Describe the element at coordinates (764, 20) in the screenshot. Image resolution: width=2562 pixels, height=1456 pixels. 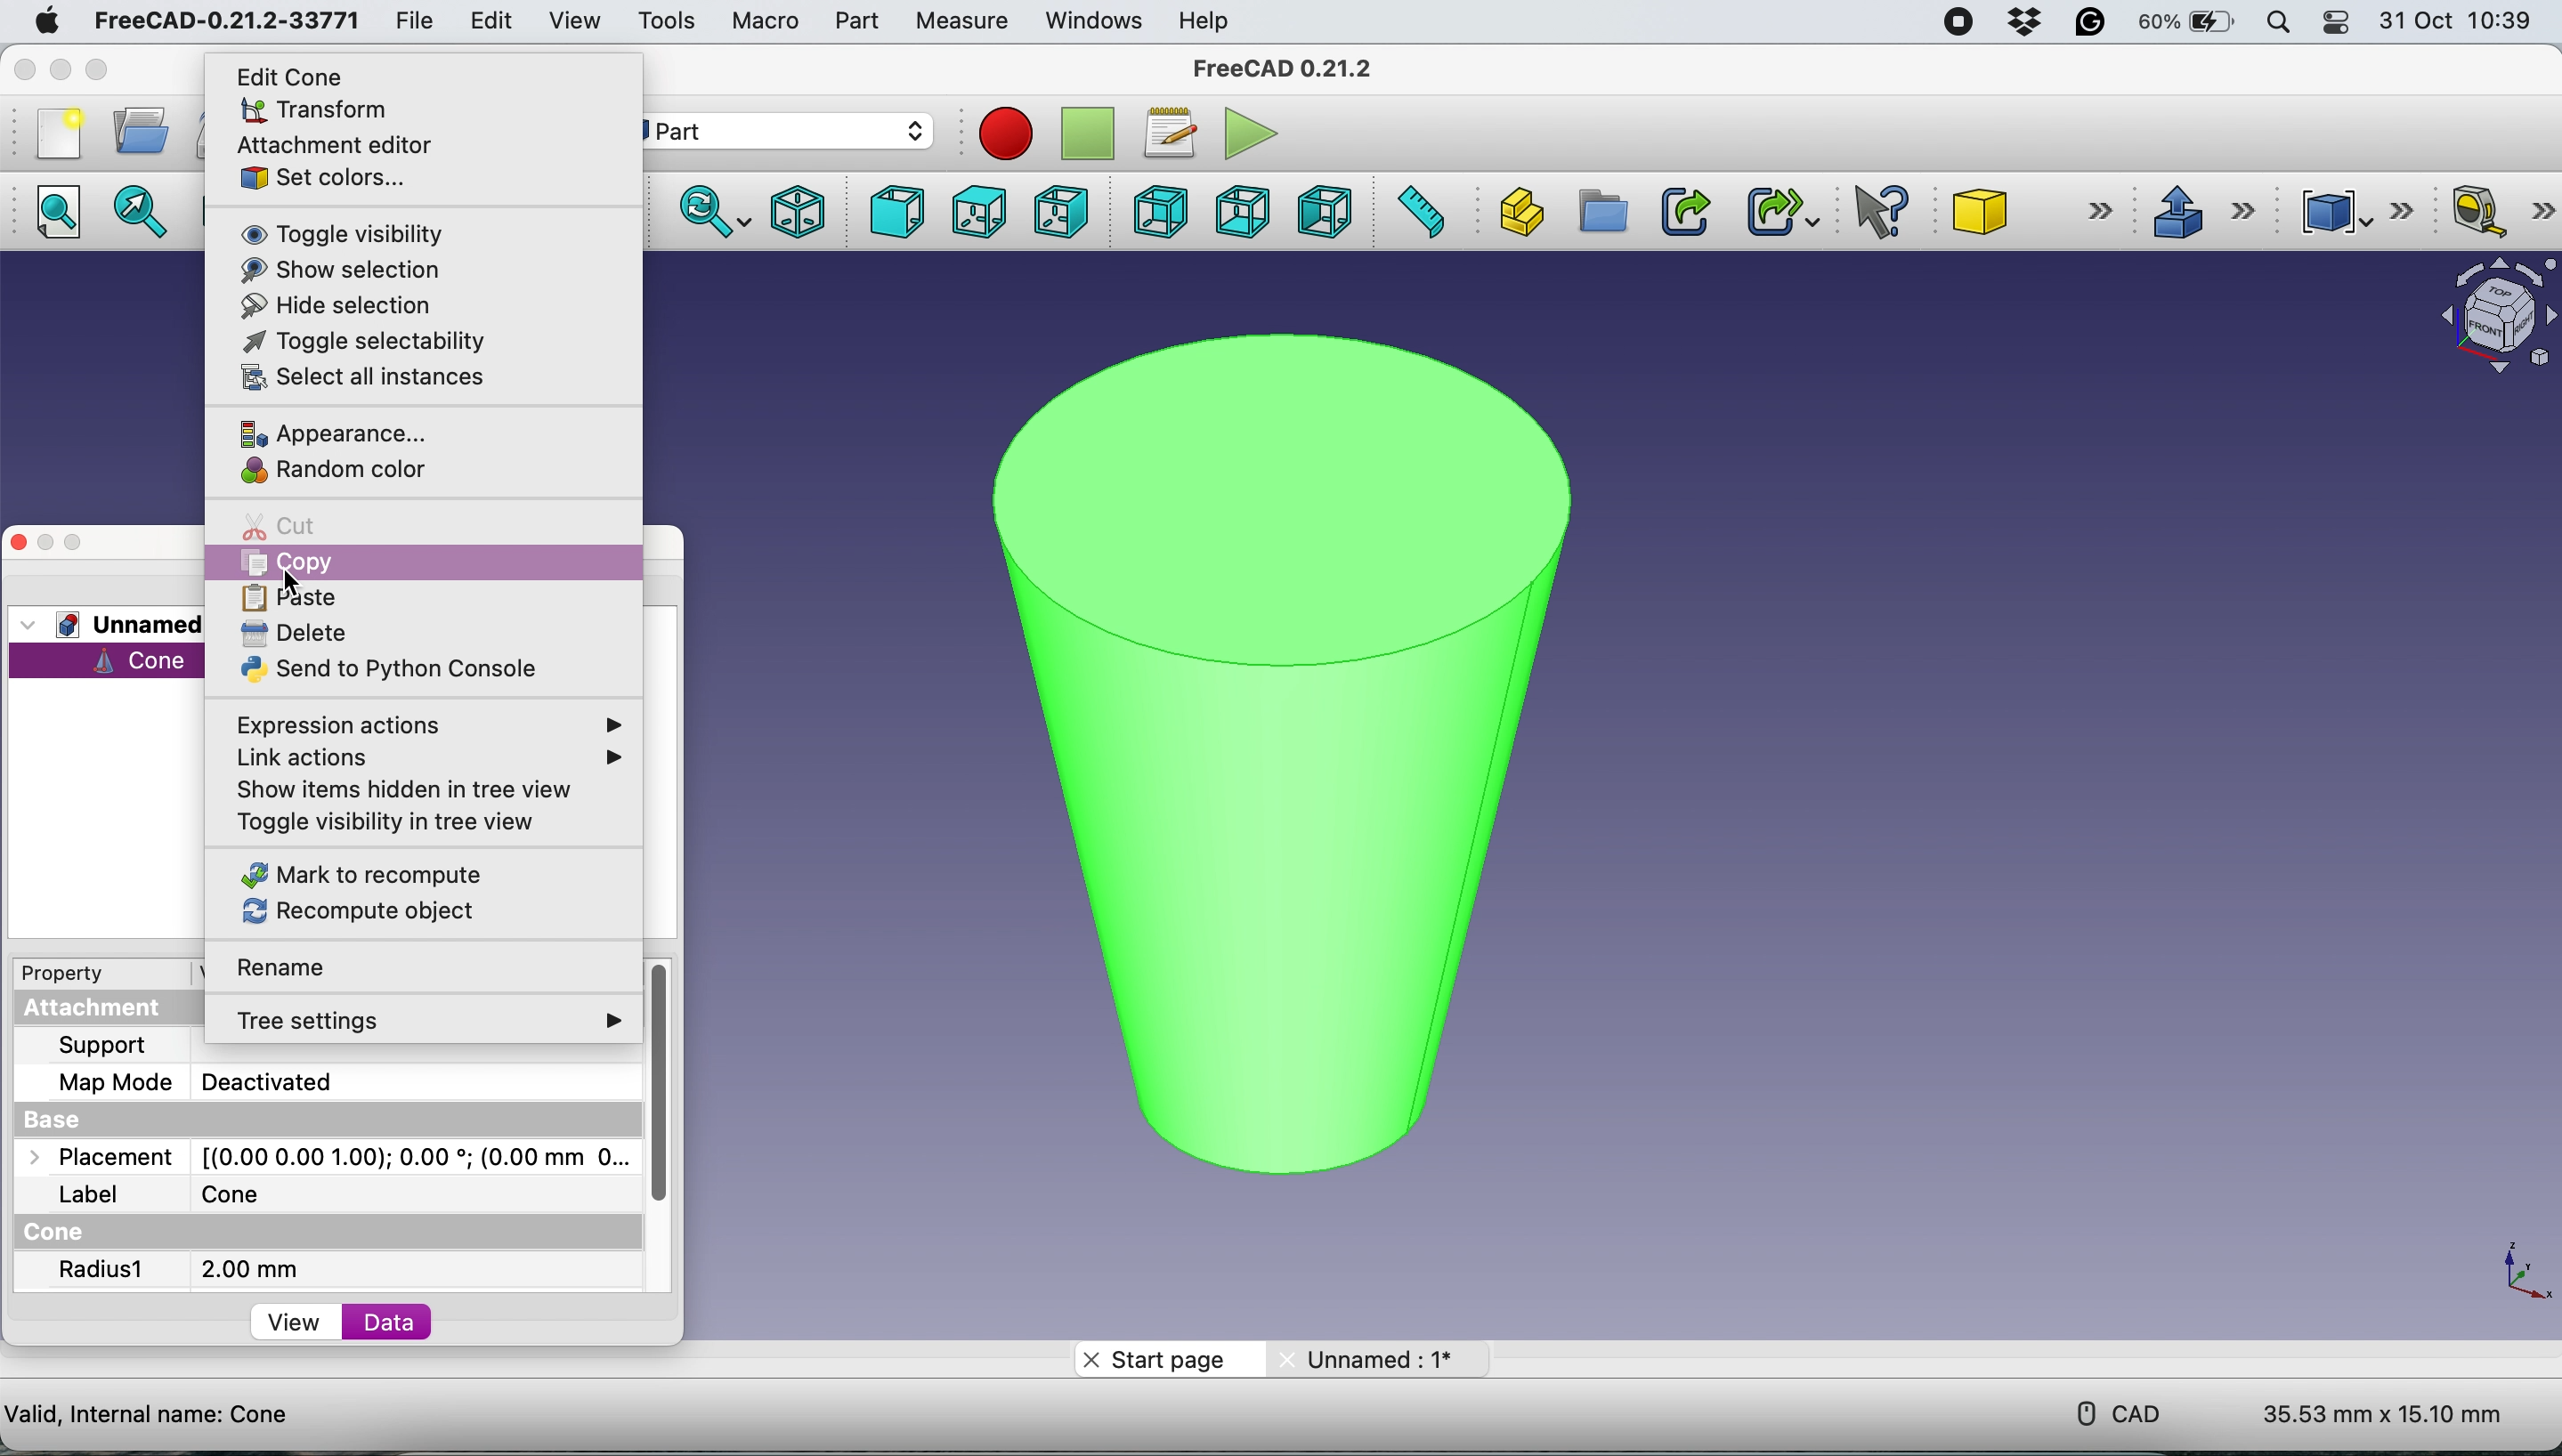
I see `macro` at that location.